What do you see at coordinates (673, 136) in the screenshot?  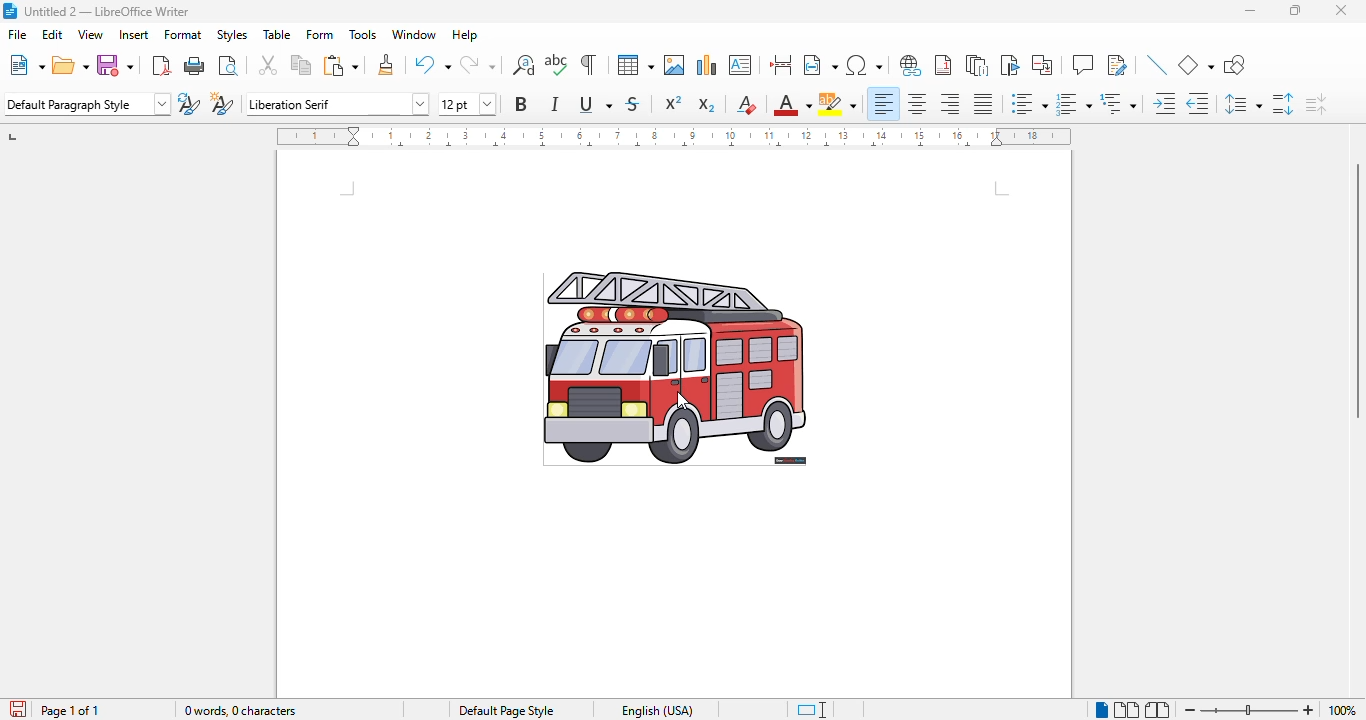 I see `ruler` at bounding box center [673, 136].